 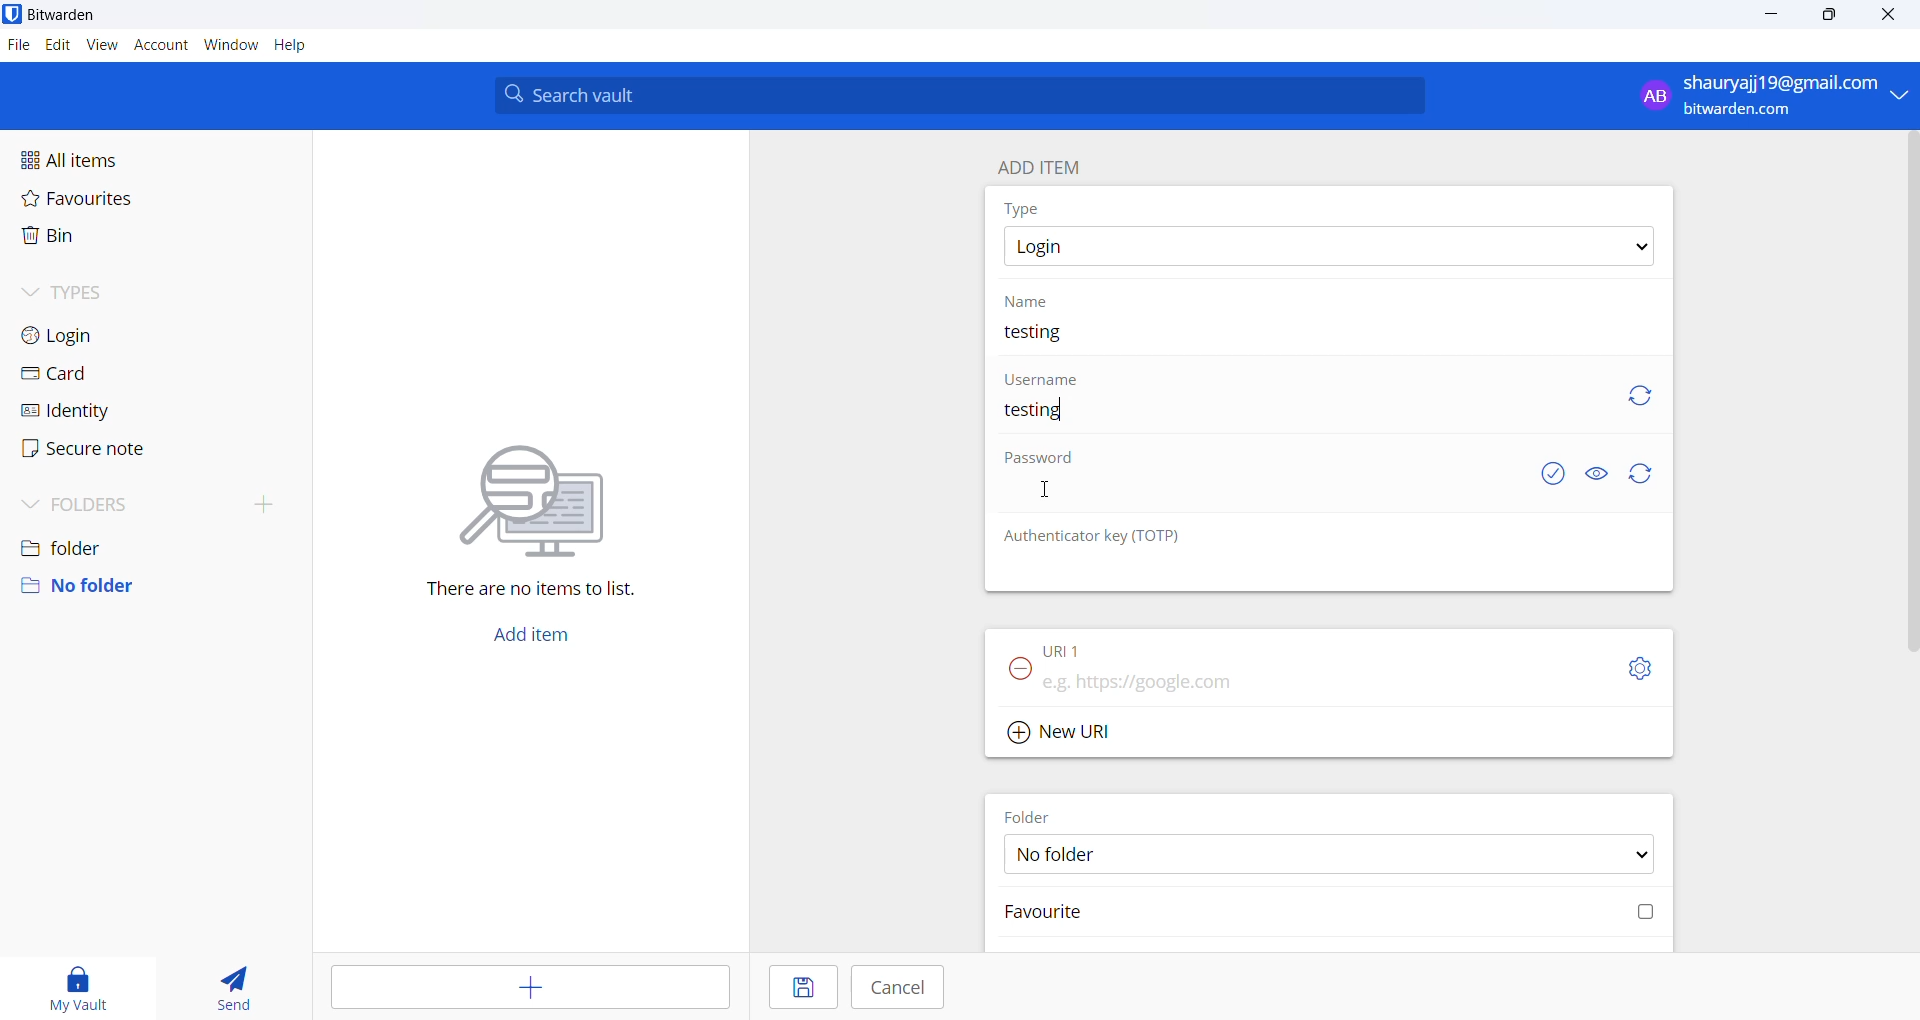 I want to click on add entry, so click(x=526, y=985).